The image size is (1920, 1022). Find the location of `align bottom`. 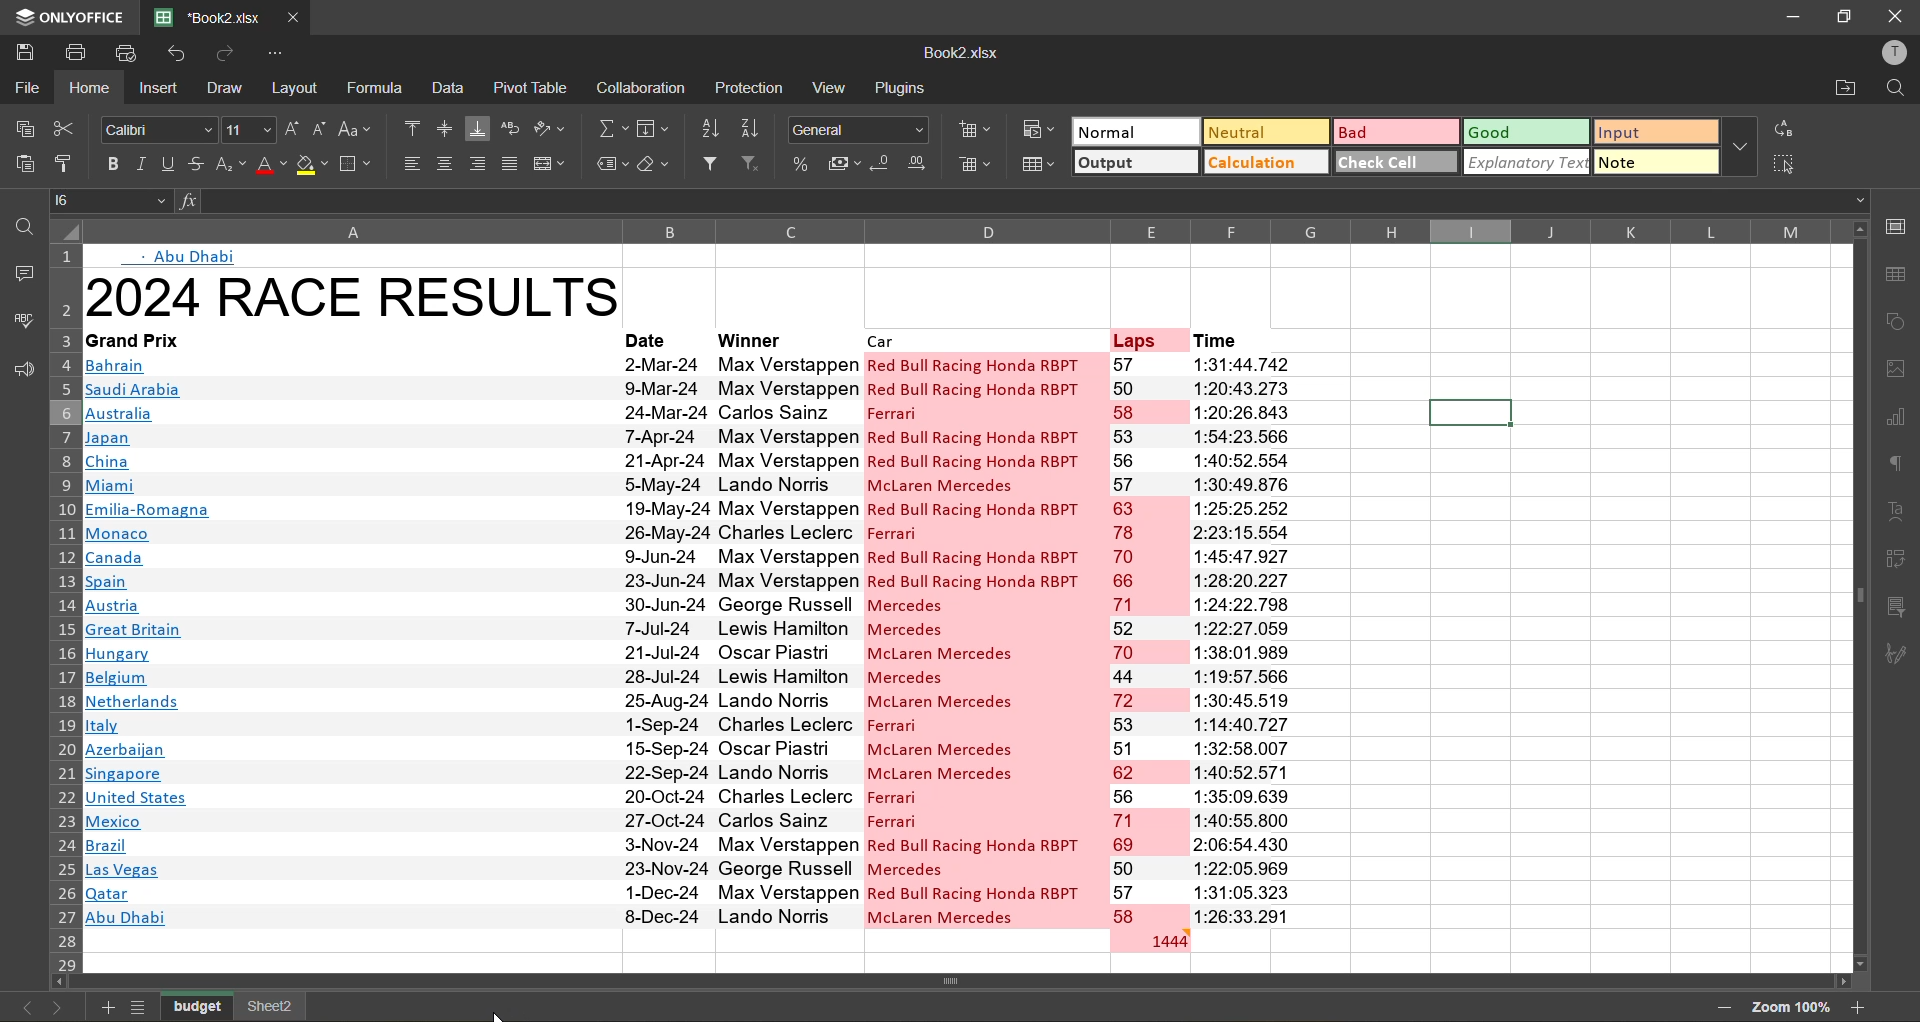

align bottom is located at coordinates (479, 126).